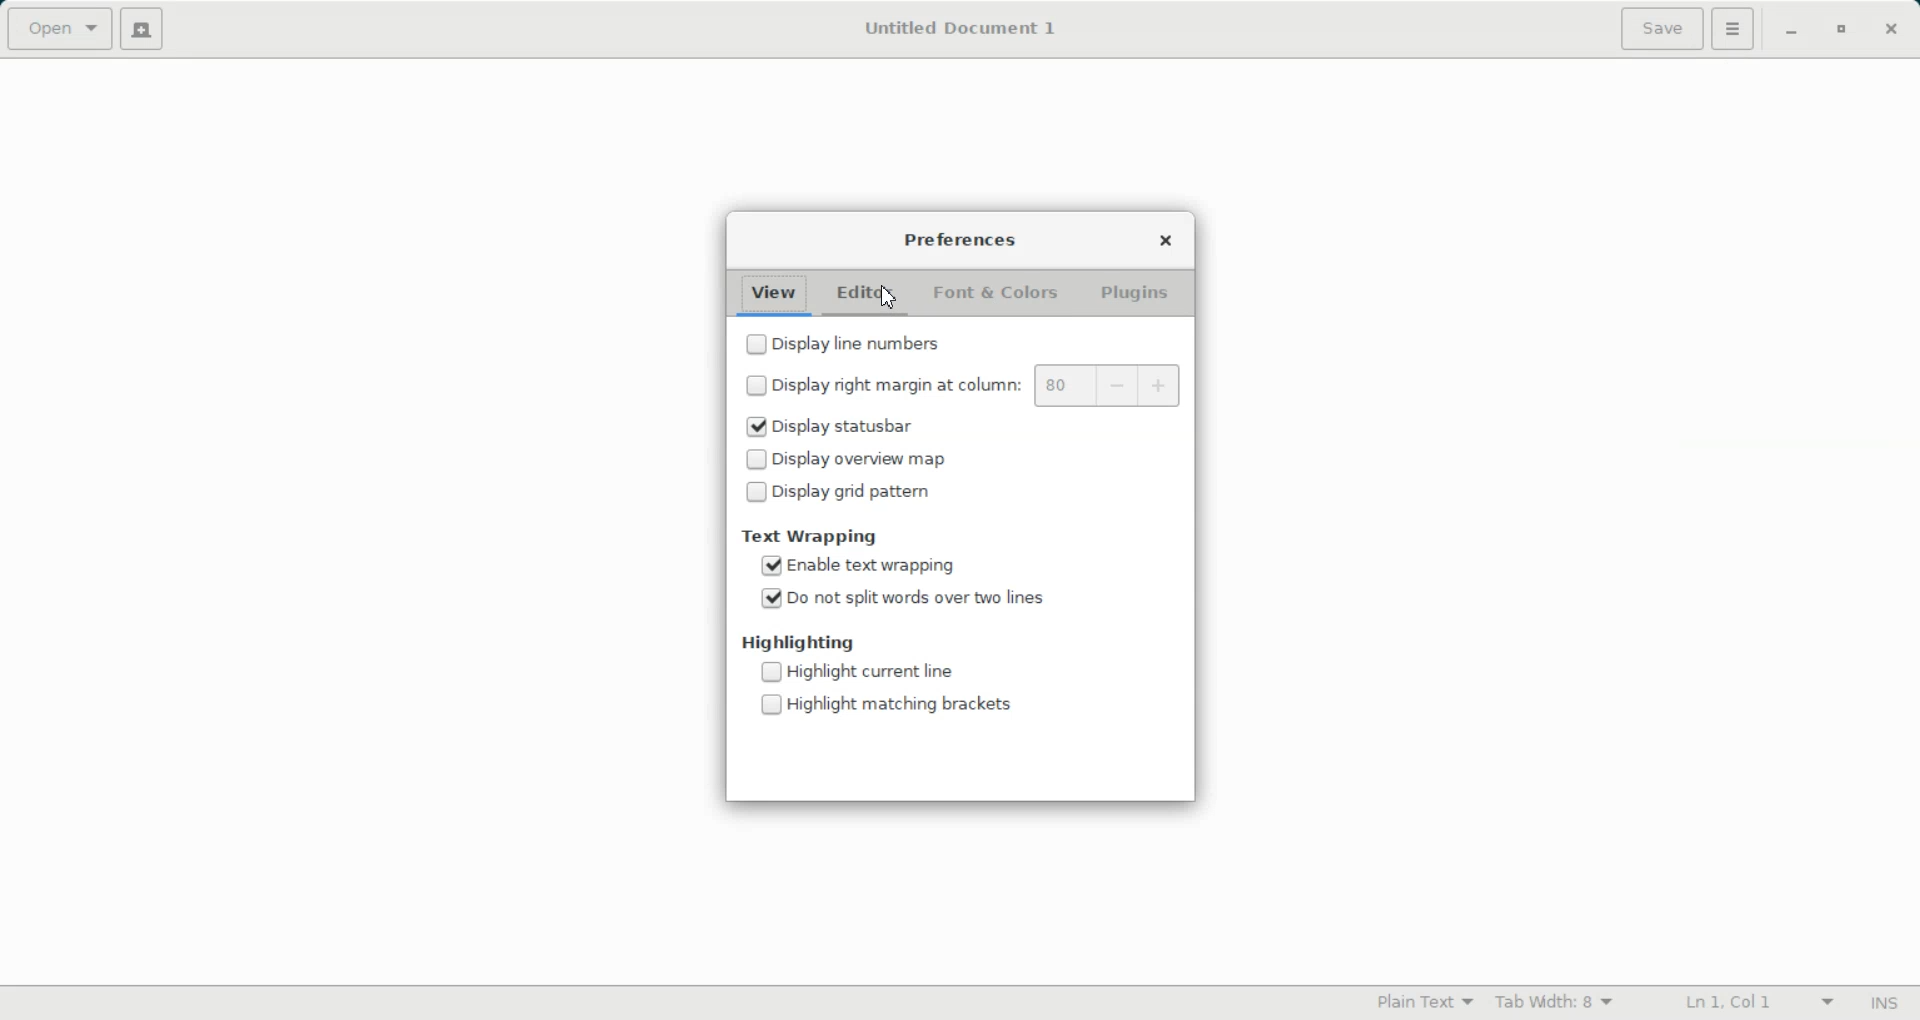 This screenshot has height=1020, width=1920. Describe the element at coordinates (890, 299) in the screenshot. I see `Cursor` at that location.